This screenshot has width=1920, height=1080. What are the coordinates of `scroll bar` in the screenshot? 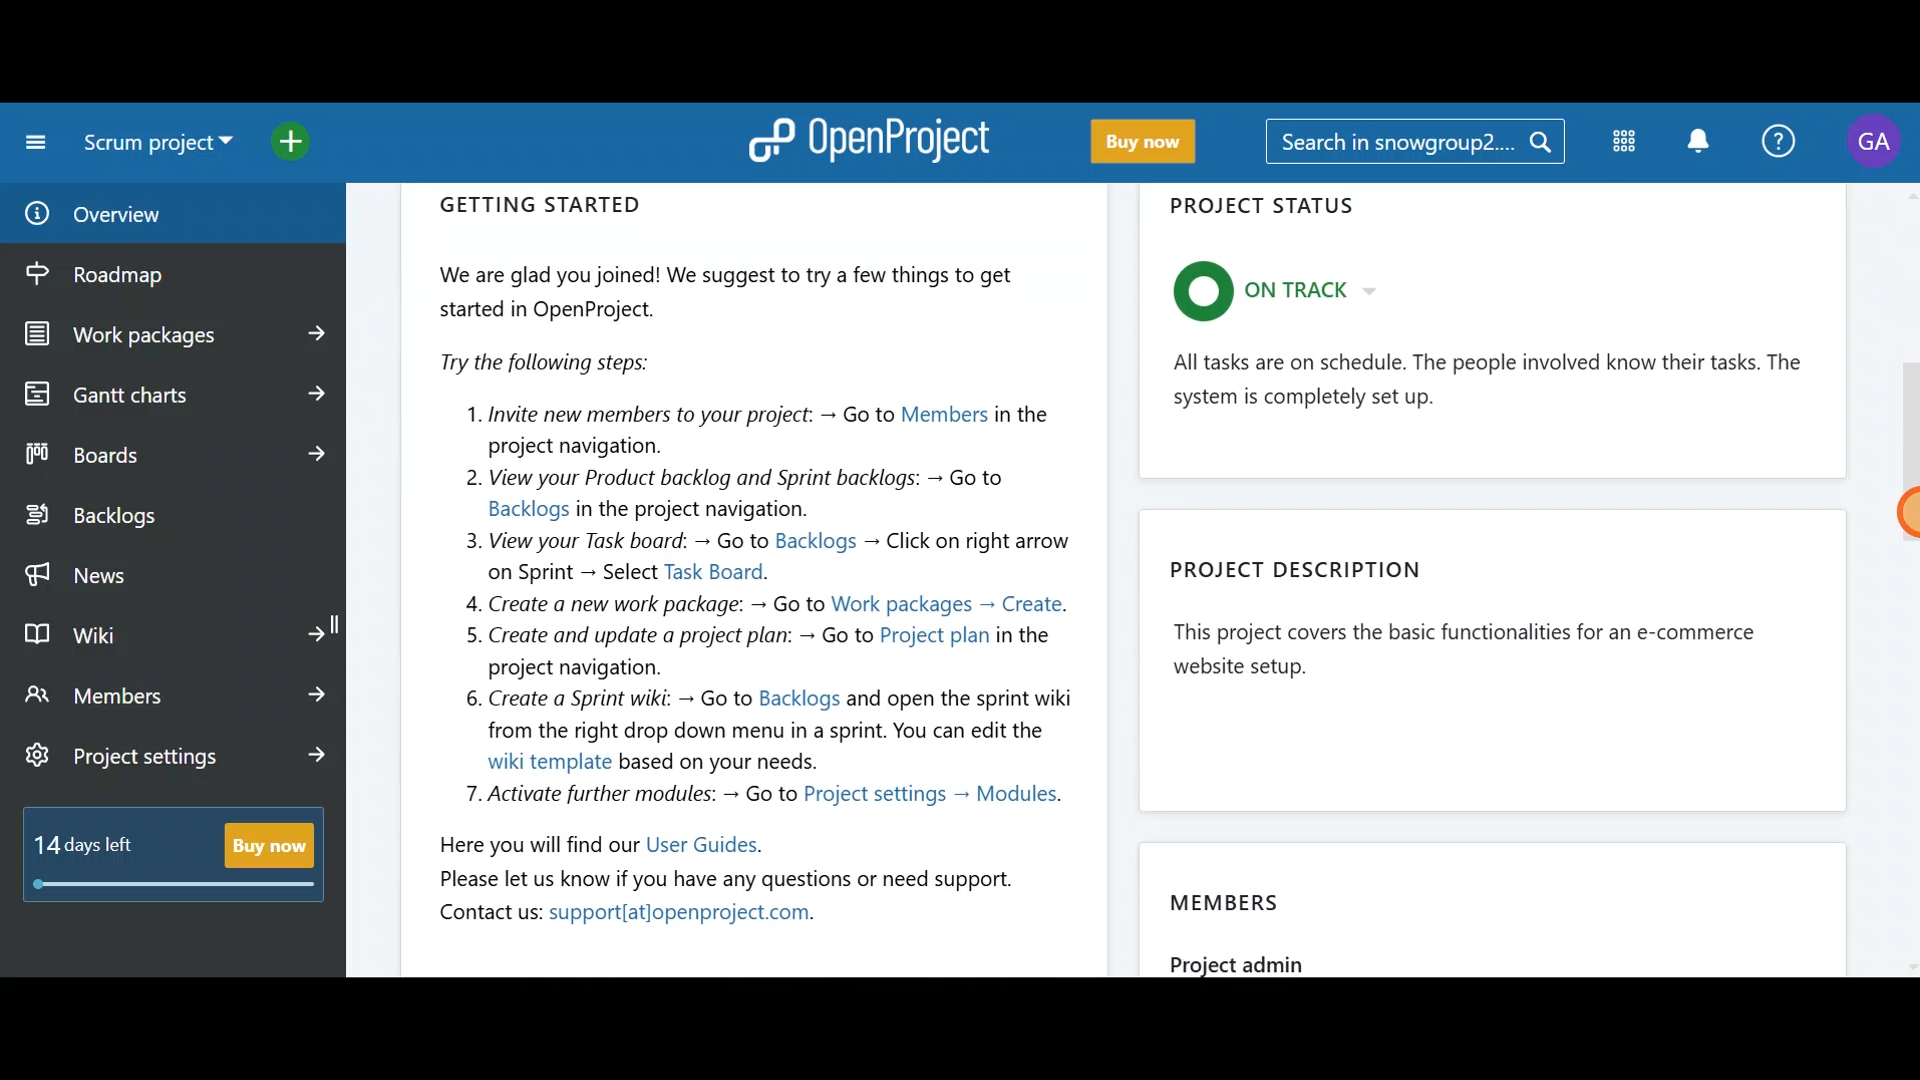 It's located at (1907, 580).